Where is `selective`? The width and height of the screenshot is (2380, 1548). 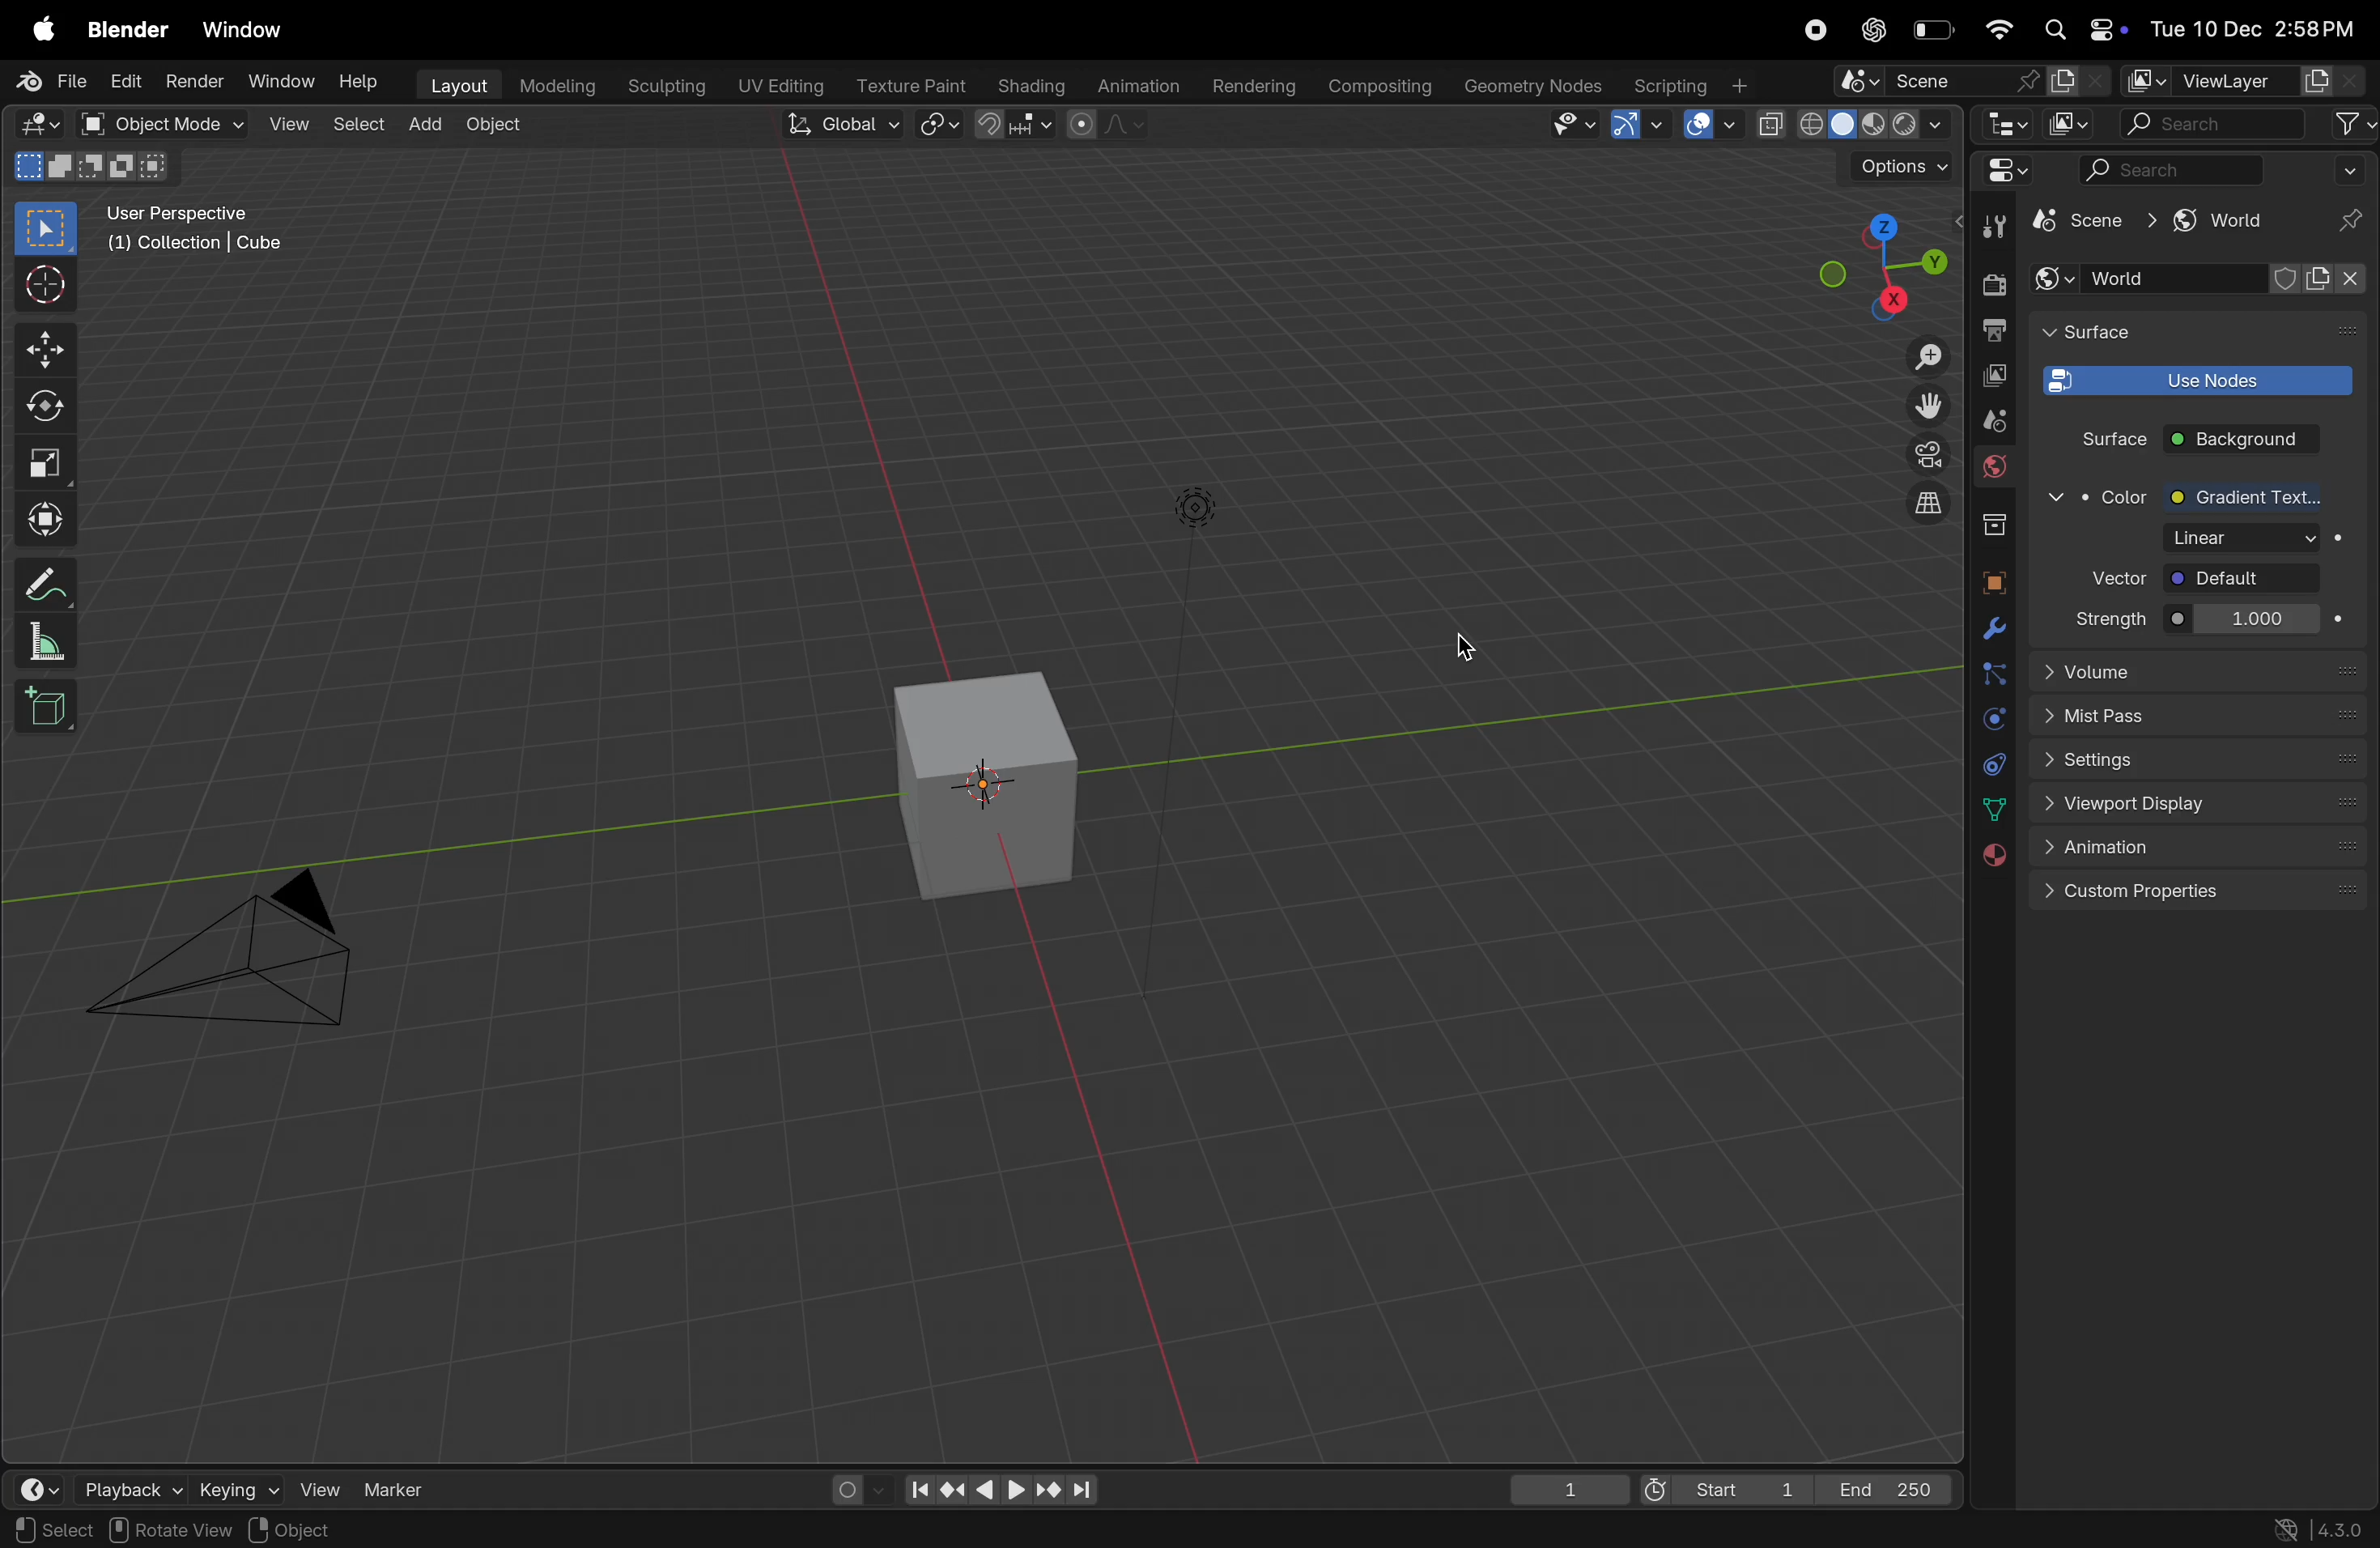
selective is located at coordinates (47, 228).